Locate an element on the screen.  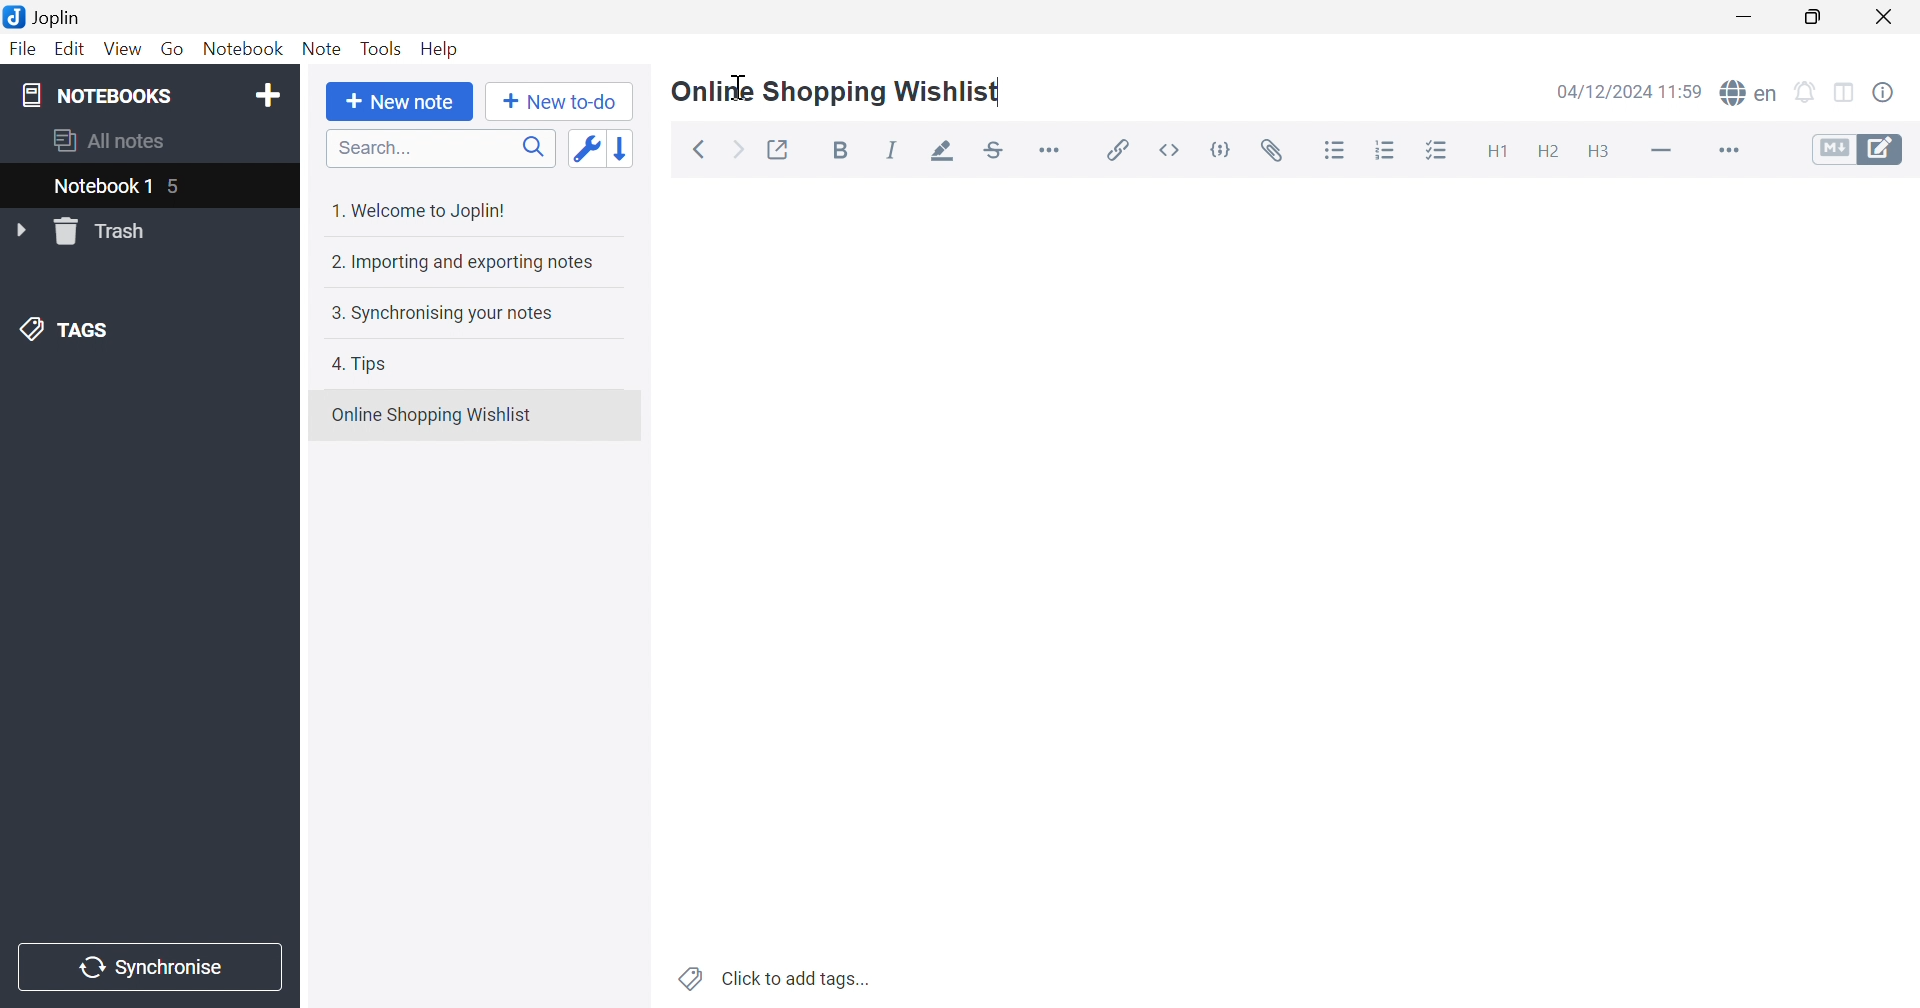
Click to add tags... is located at coordinates (773, 978).